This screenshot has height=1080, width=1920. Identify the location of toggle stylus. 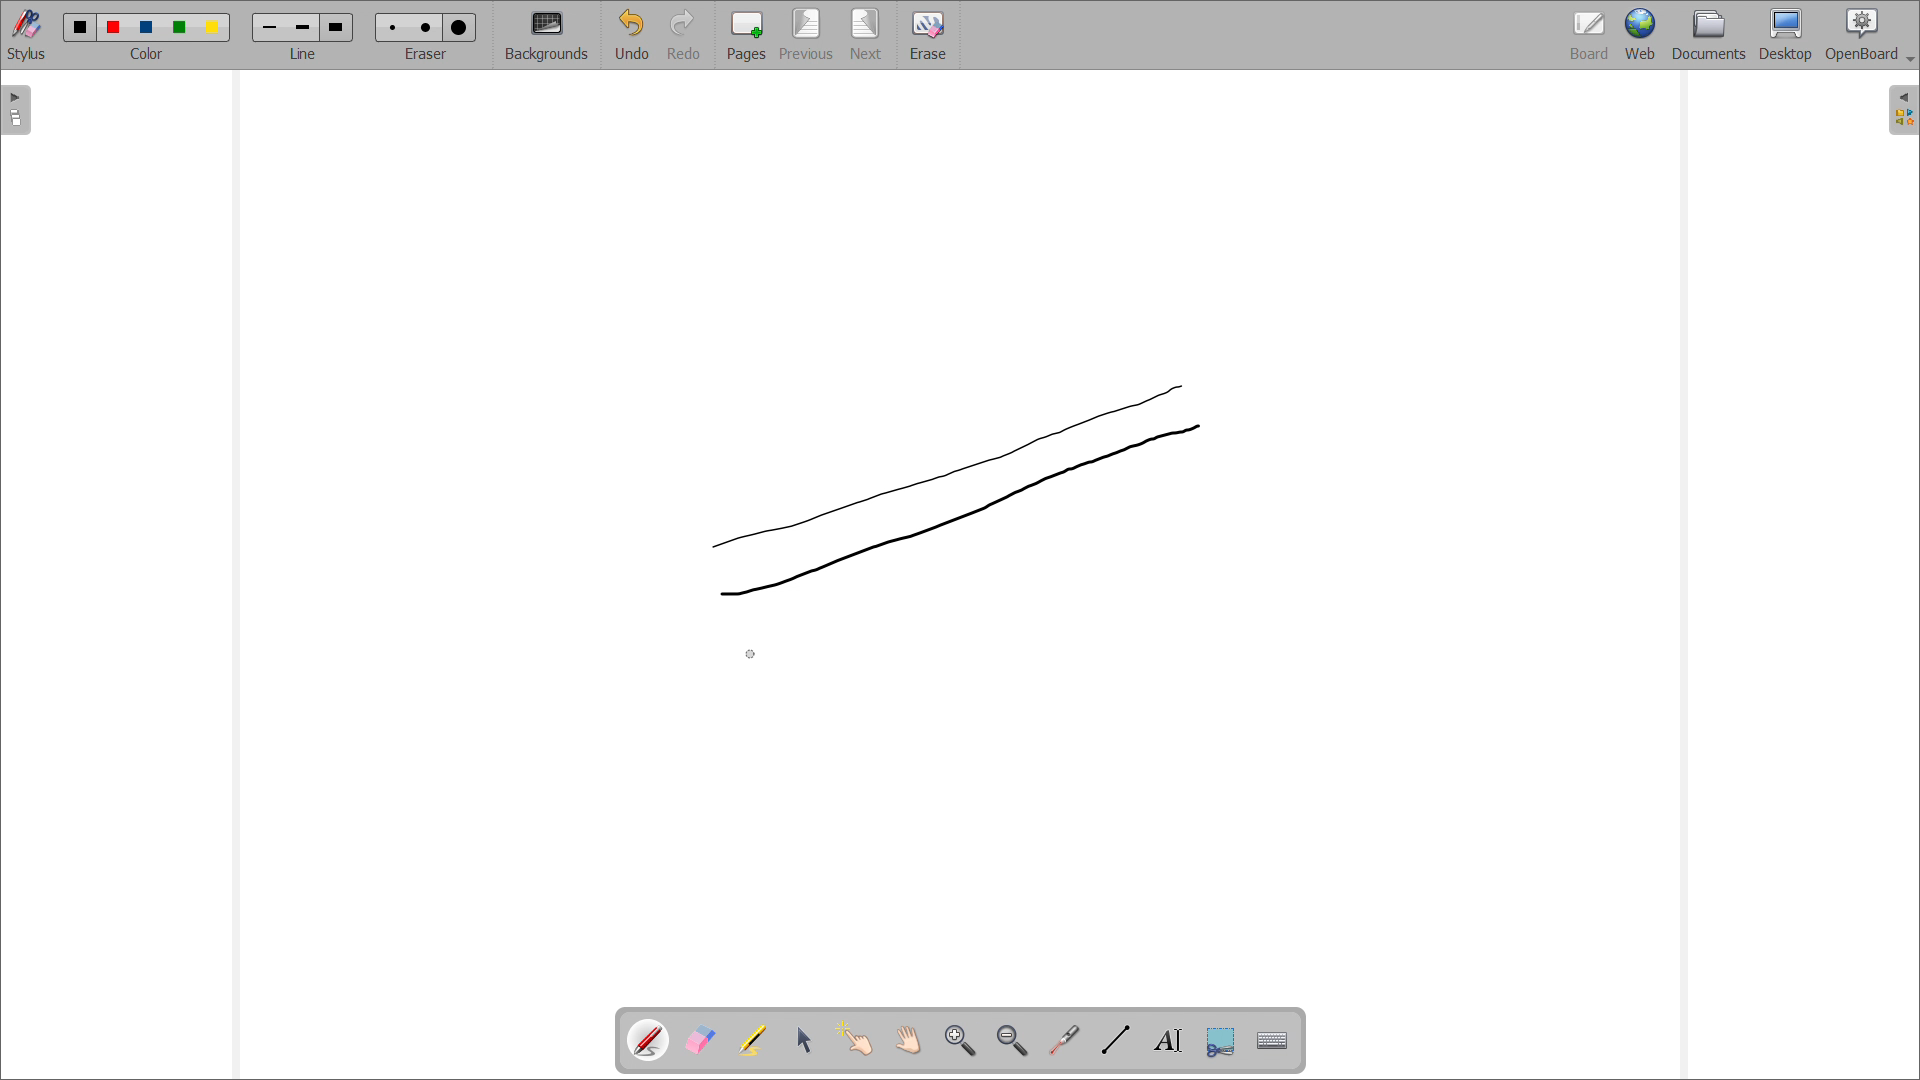
(27, 34).